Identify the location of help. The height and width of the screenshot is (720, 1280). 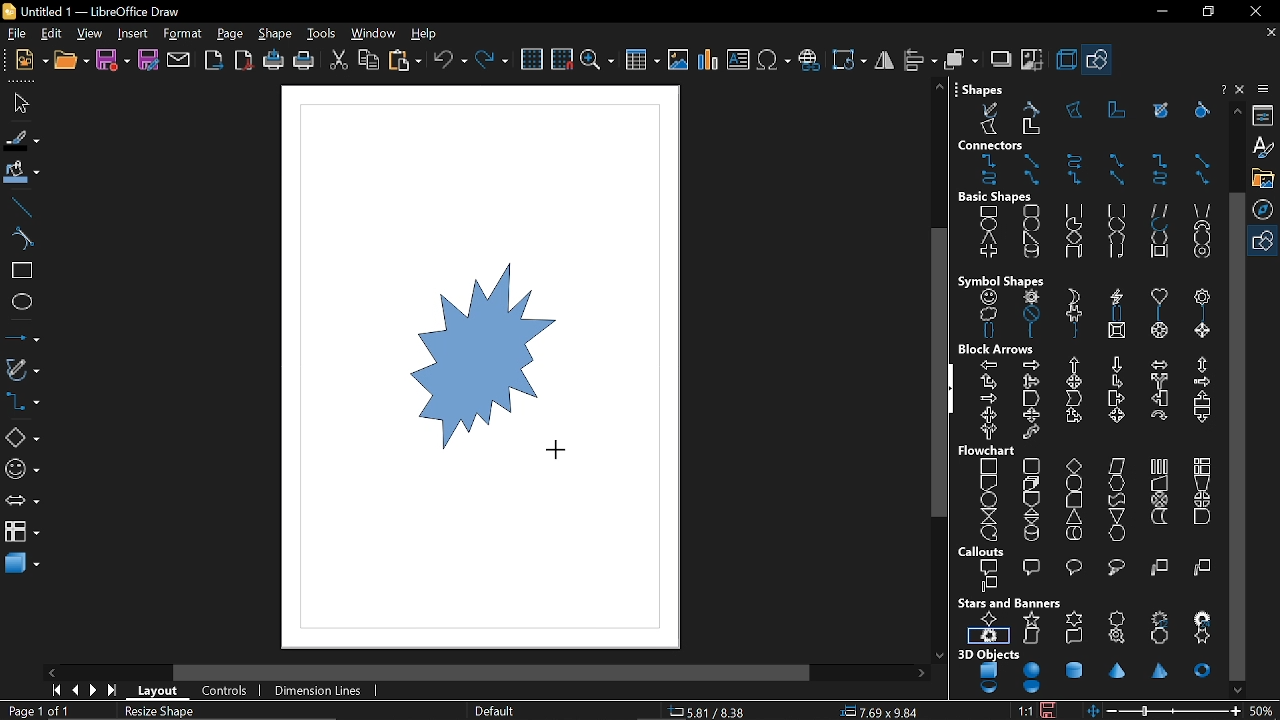
(426, 34).